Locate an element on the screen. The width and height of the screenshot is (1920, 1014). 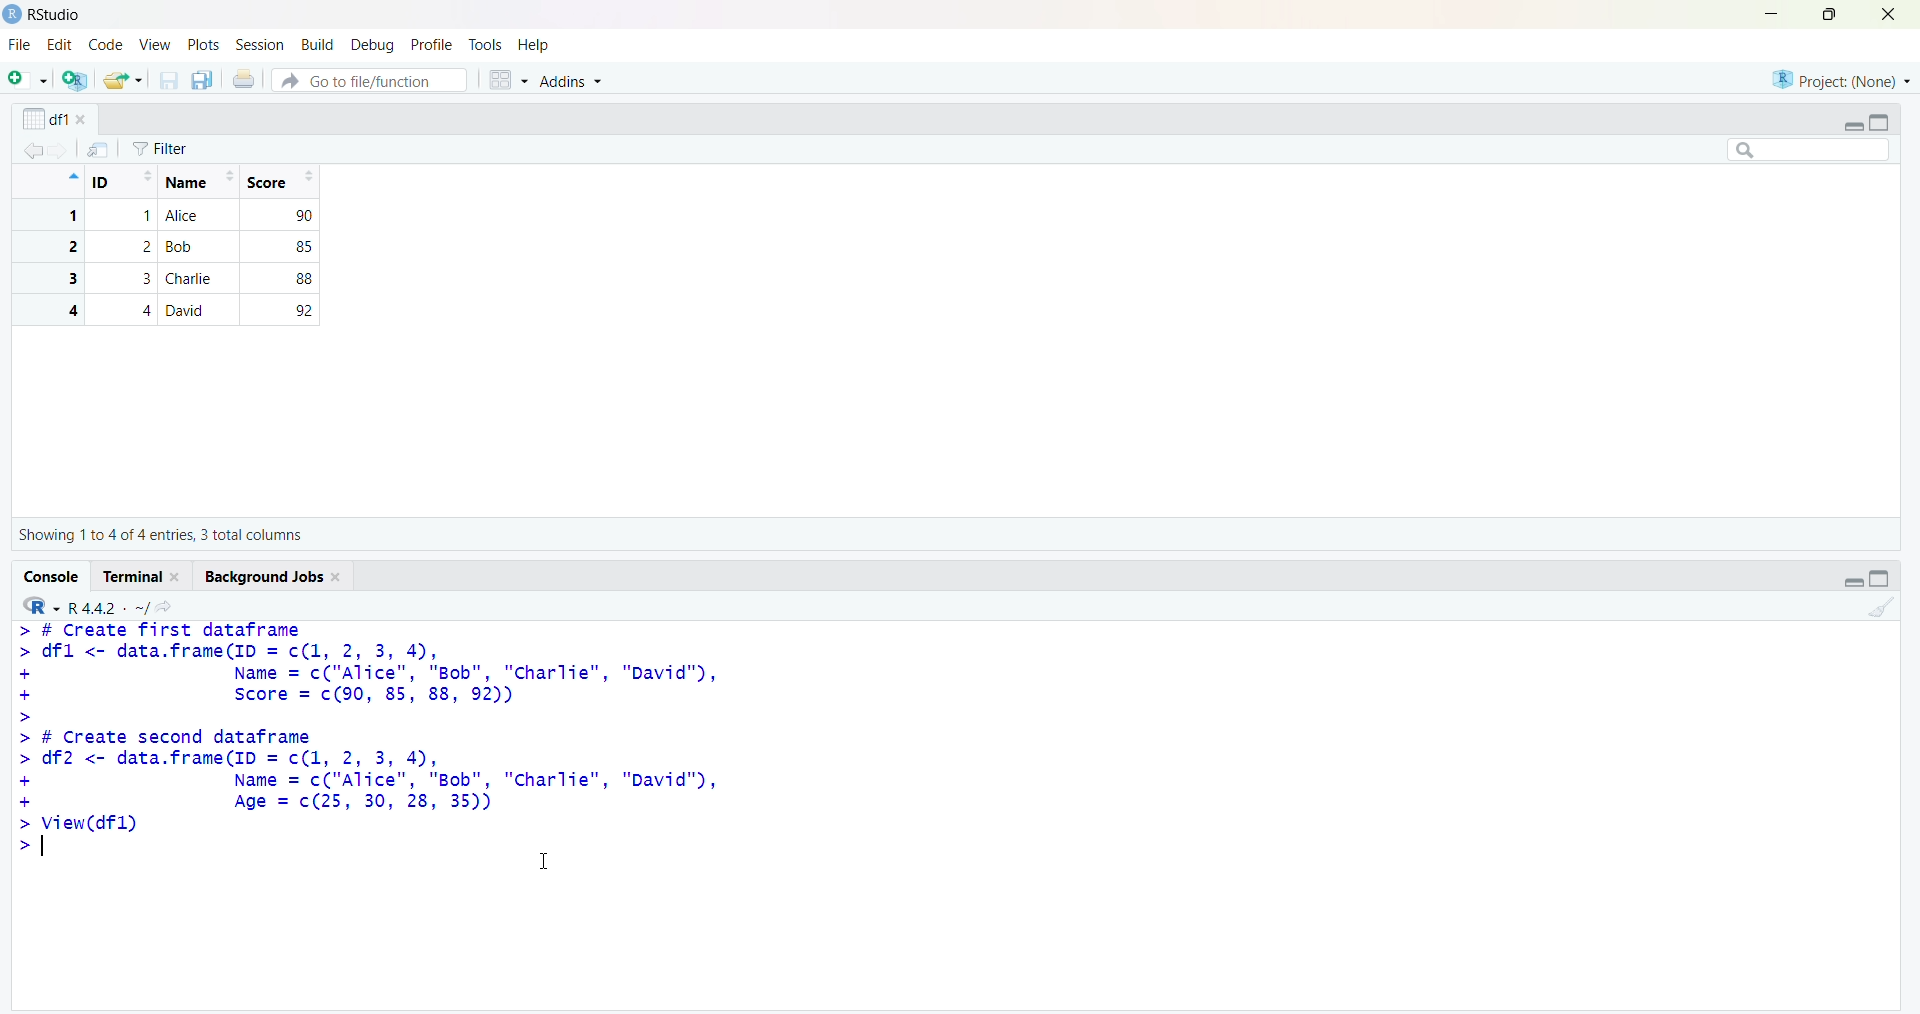
backward is located at coordinates (32, 150).